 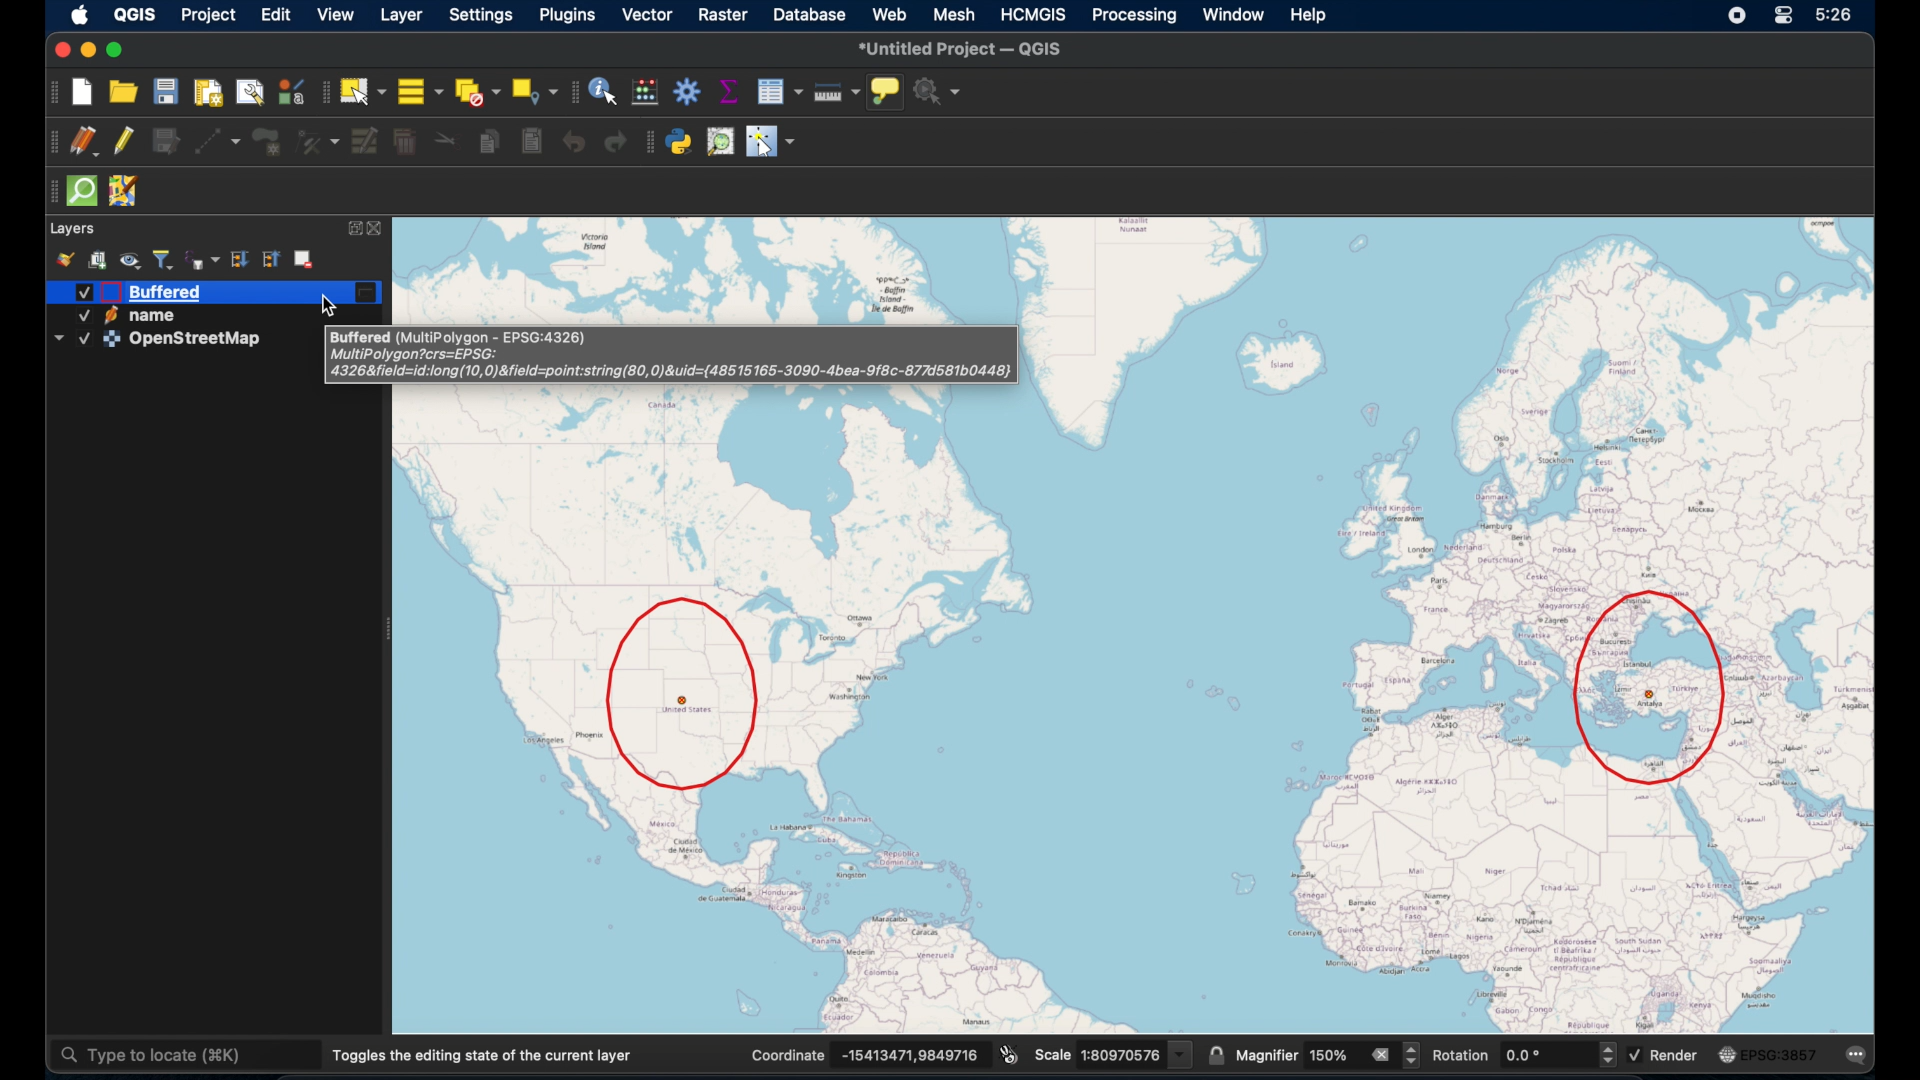 What do you see at coordinates (323, 93) in the screenshot?
I see `drag handles` at bounding box center [323, 93].